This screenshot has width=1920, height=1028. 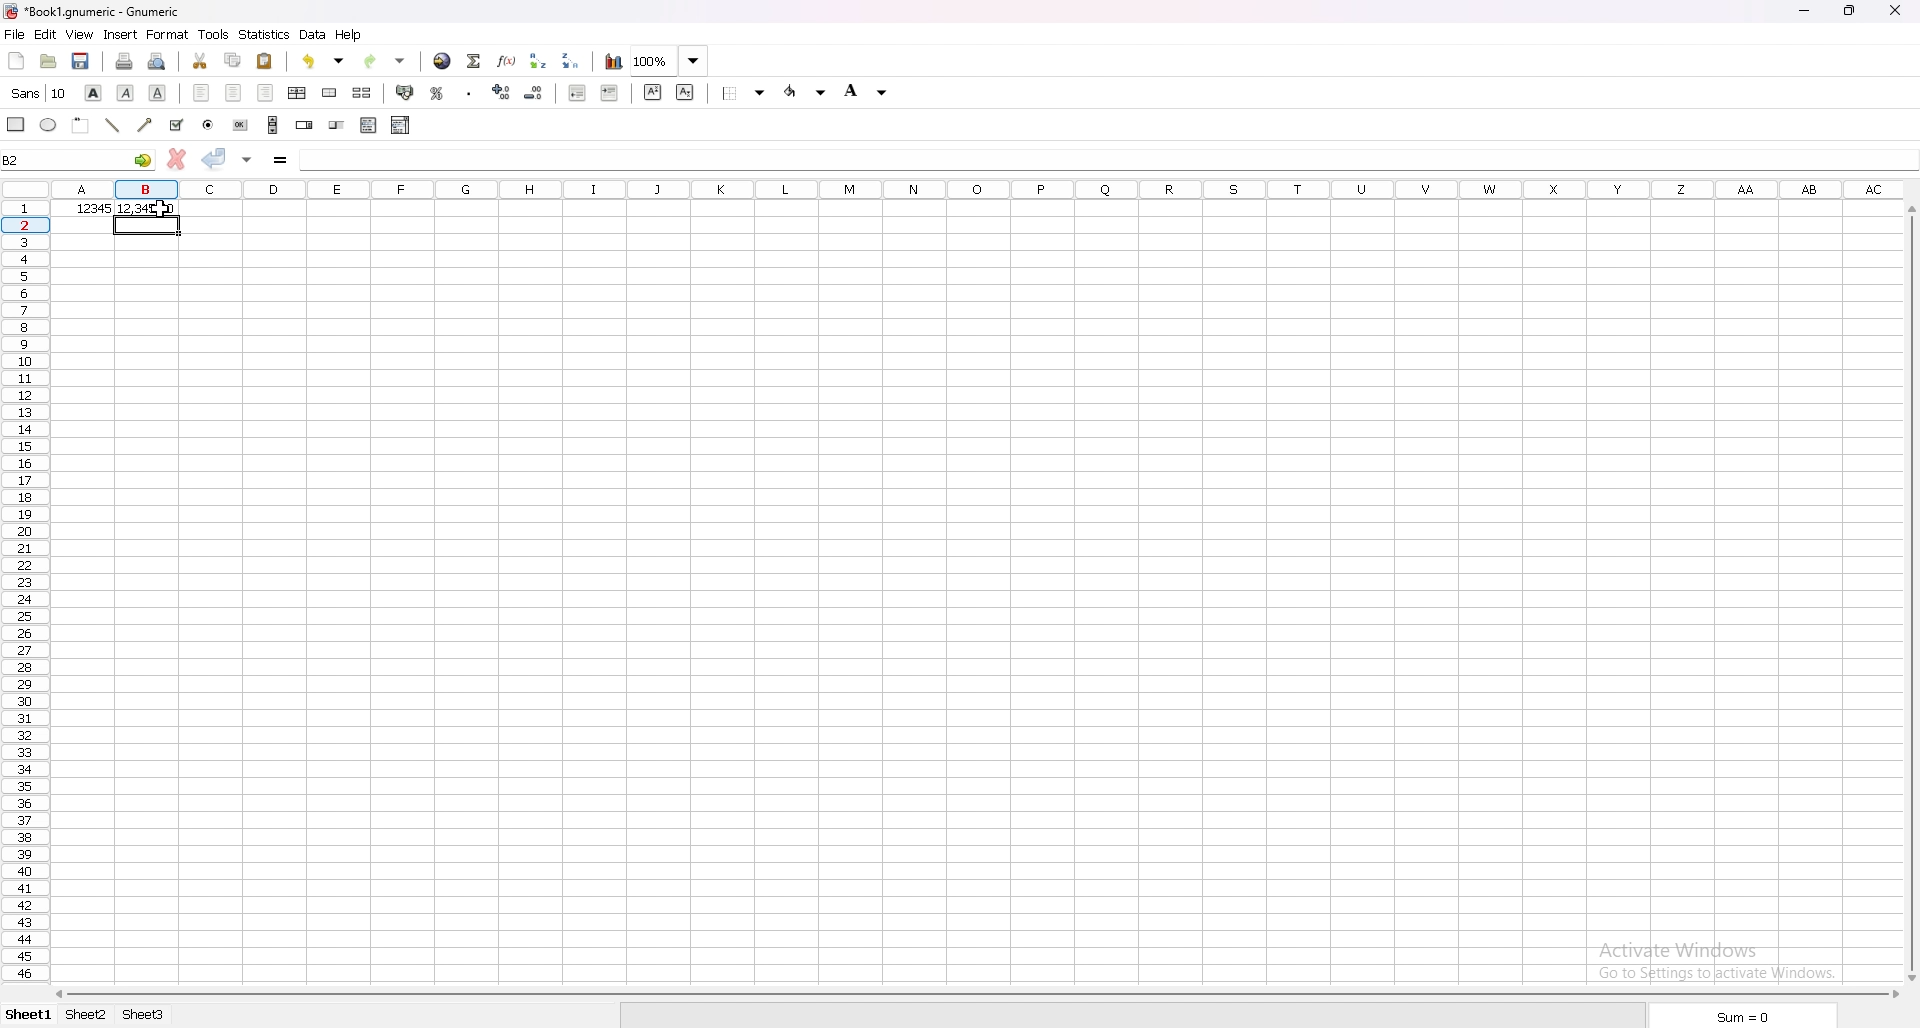 I want to click on align left, so click(x=204, y=92).